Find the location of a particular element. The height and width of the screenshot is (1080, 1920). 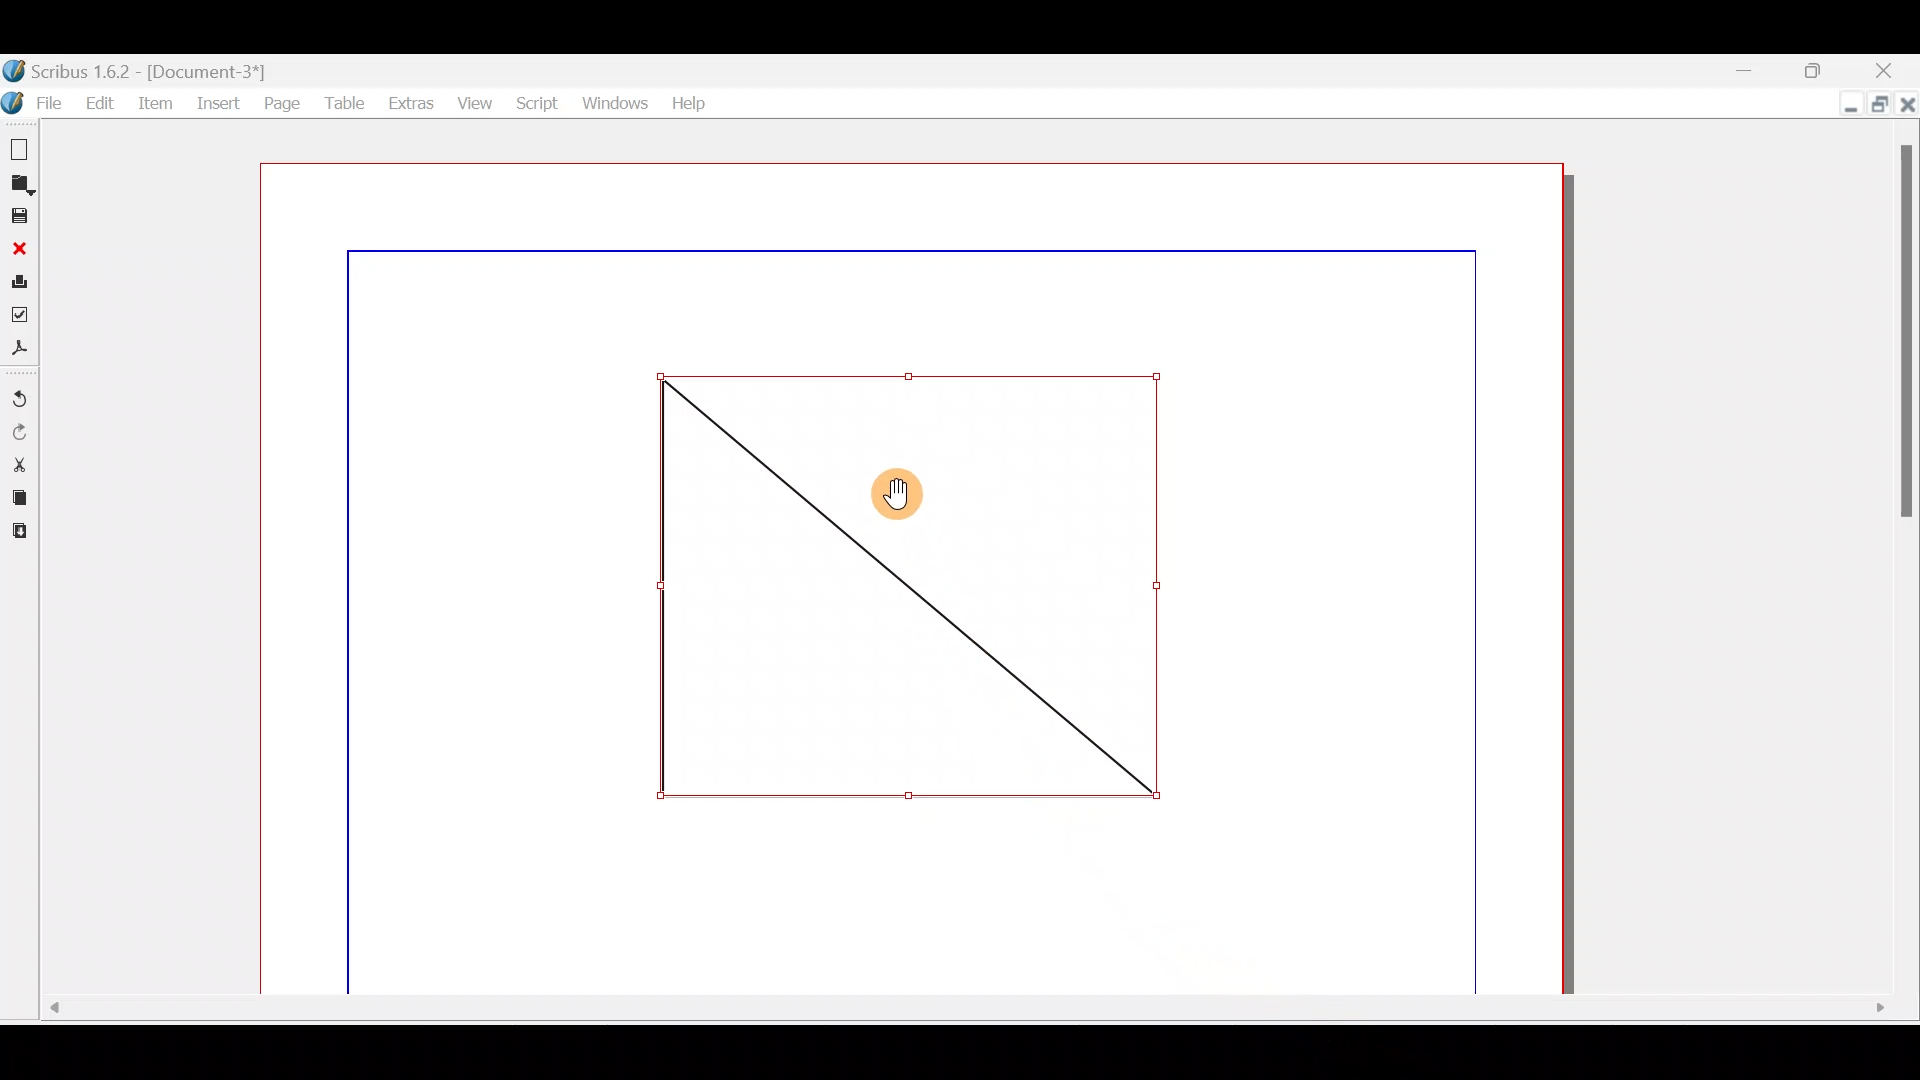

Insert is located at coordinates (217, 104).